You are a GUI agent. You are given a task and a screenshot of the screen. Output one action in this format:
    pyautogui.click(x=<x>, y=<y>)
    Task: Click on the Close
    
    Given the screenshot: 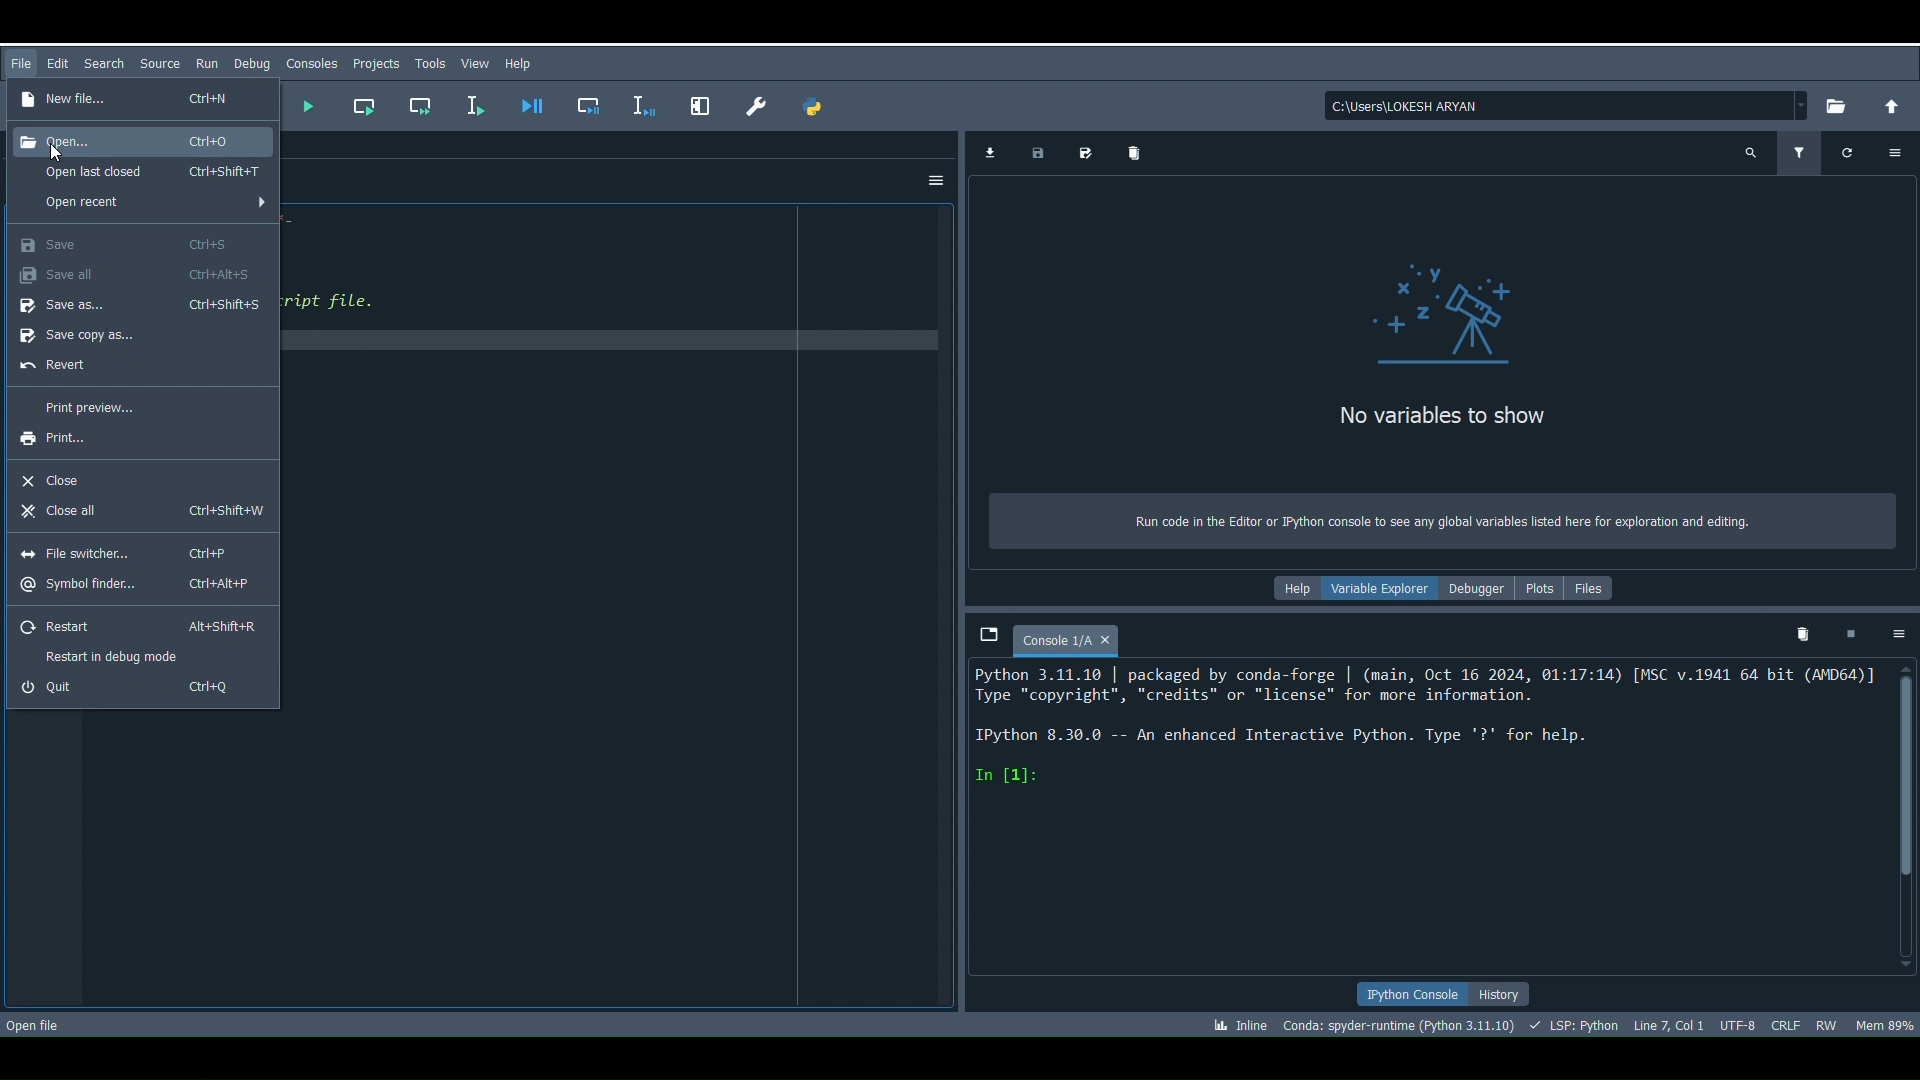 What is the action you would take?
    pyautogui.click(x=143, y=473)
    